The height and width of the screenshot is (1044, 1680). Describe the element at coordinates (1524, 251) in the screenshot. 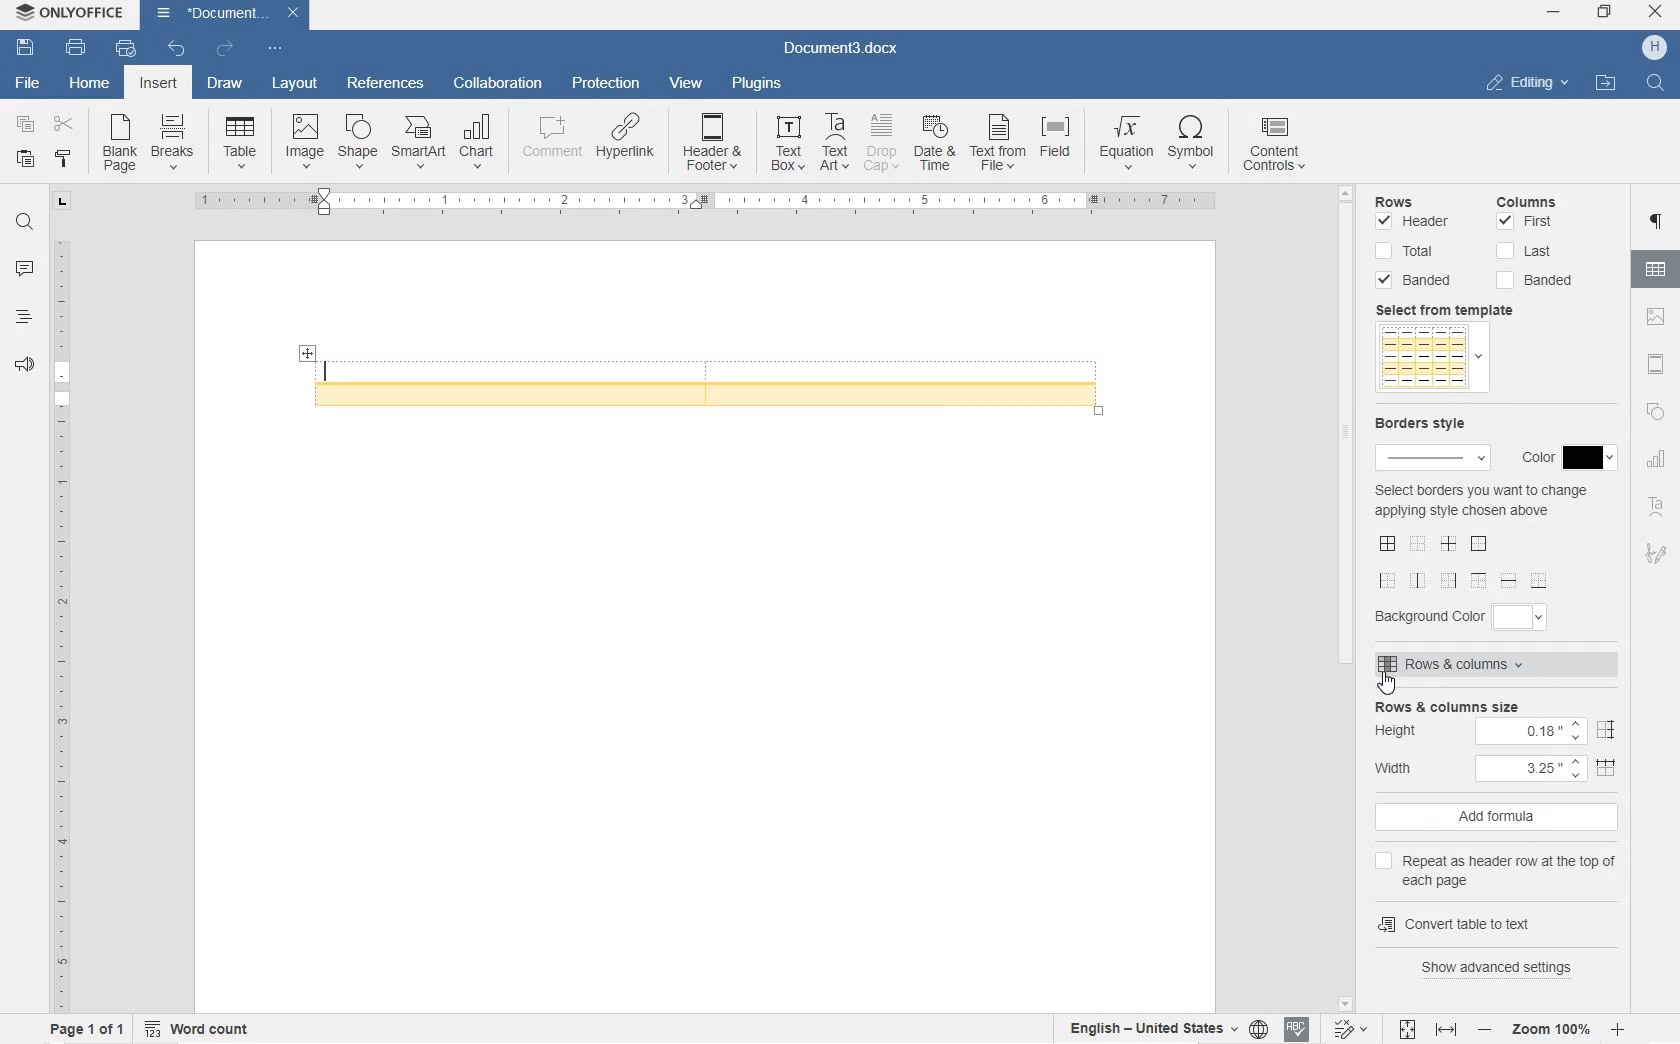

I see `Last` at that location.